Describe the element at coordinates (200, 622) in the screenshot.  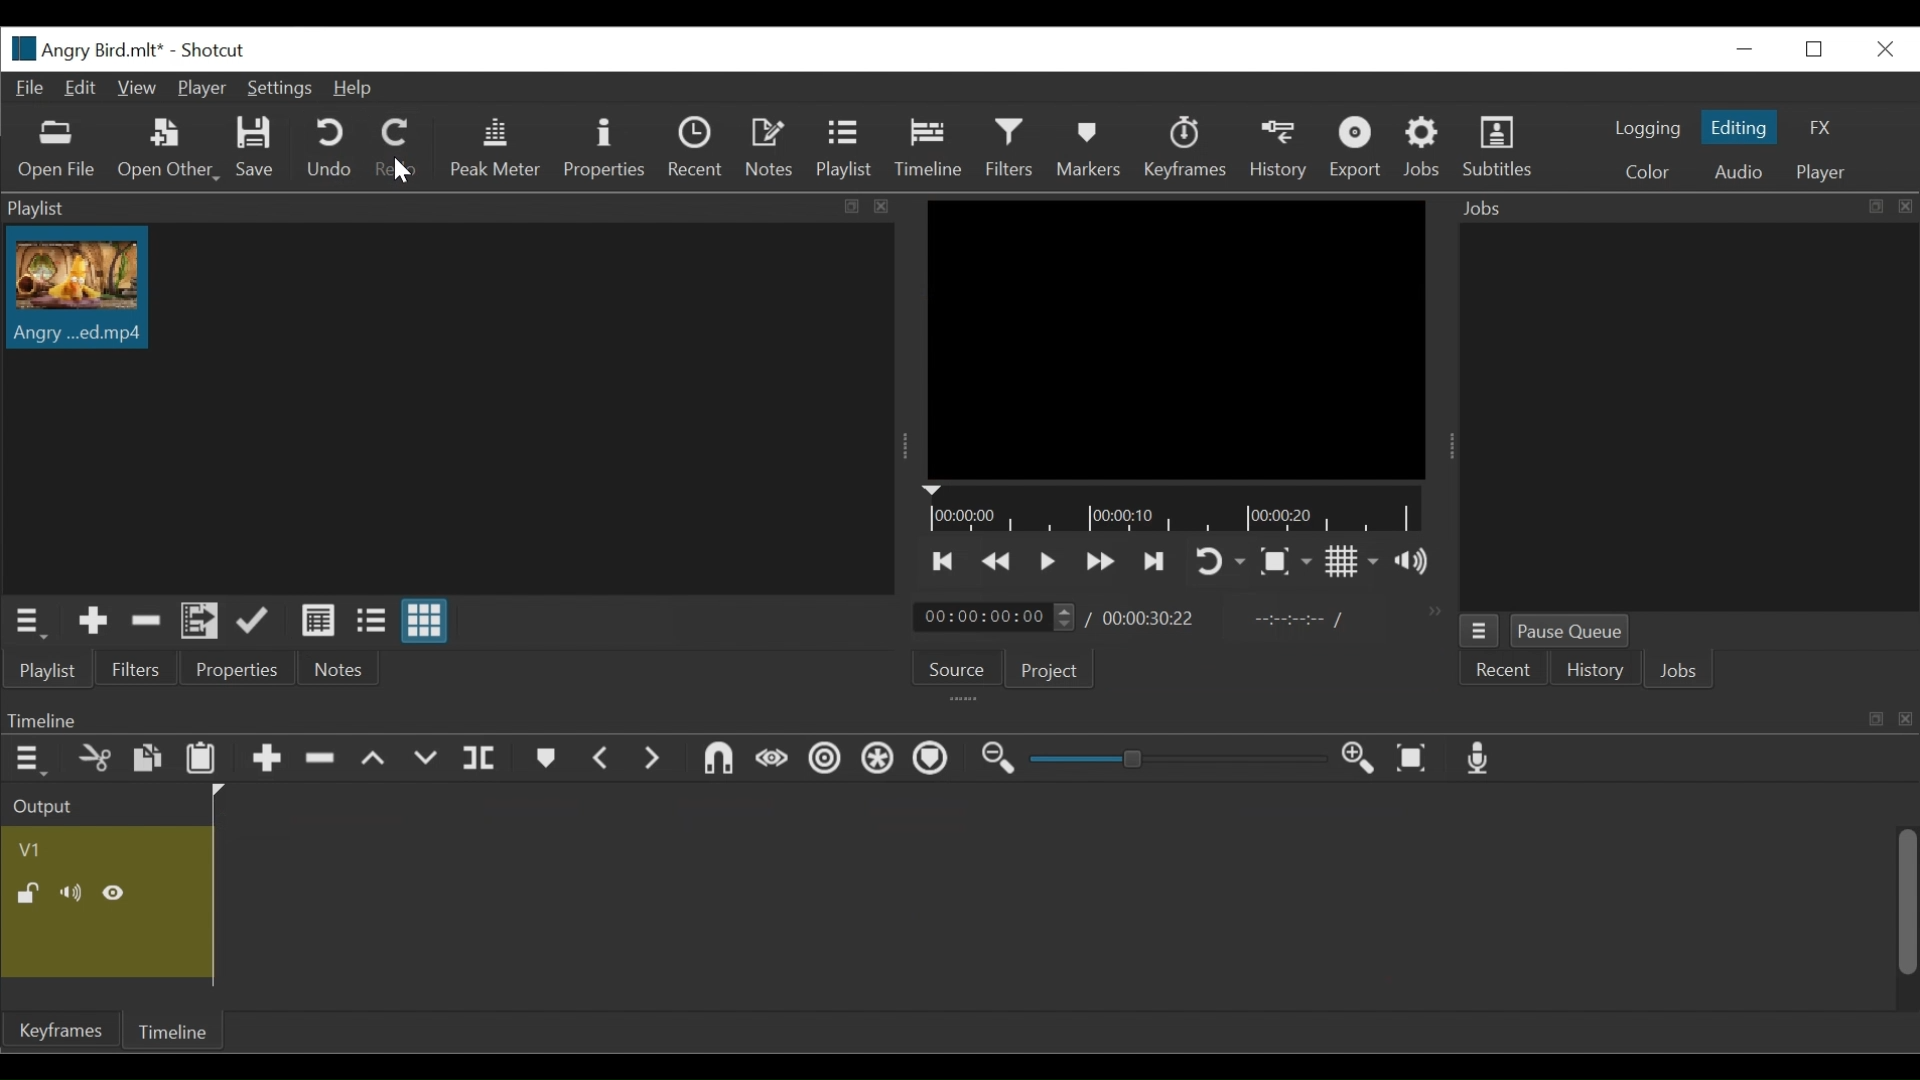
I see `Add files to the playlist` at that location.